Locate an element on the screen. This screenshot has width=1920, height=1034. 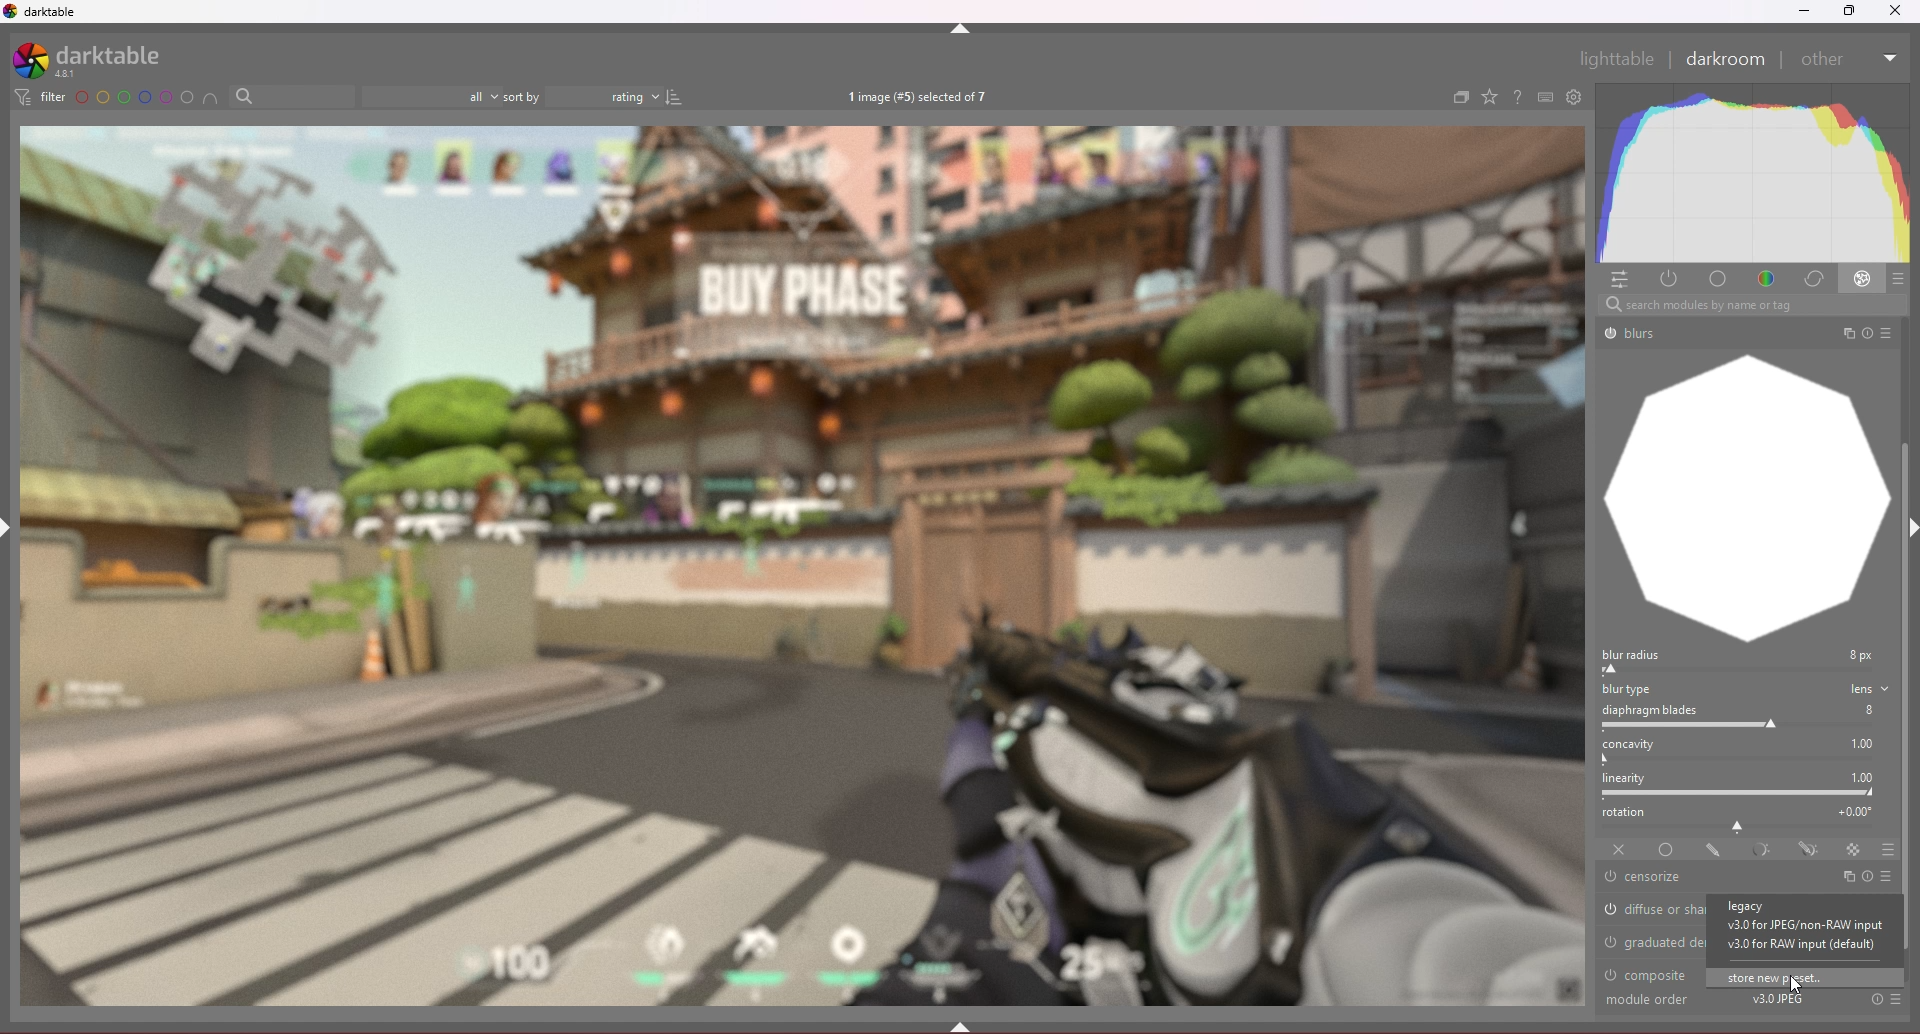
filter by text is located at coordinates (293, 95).